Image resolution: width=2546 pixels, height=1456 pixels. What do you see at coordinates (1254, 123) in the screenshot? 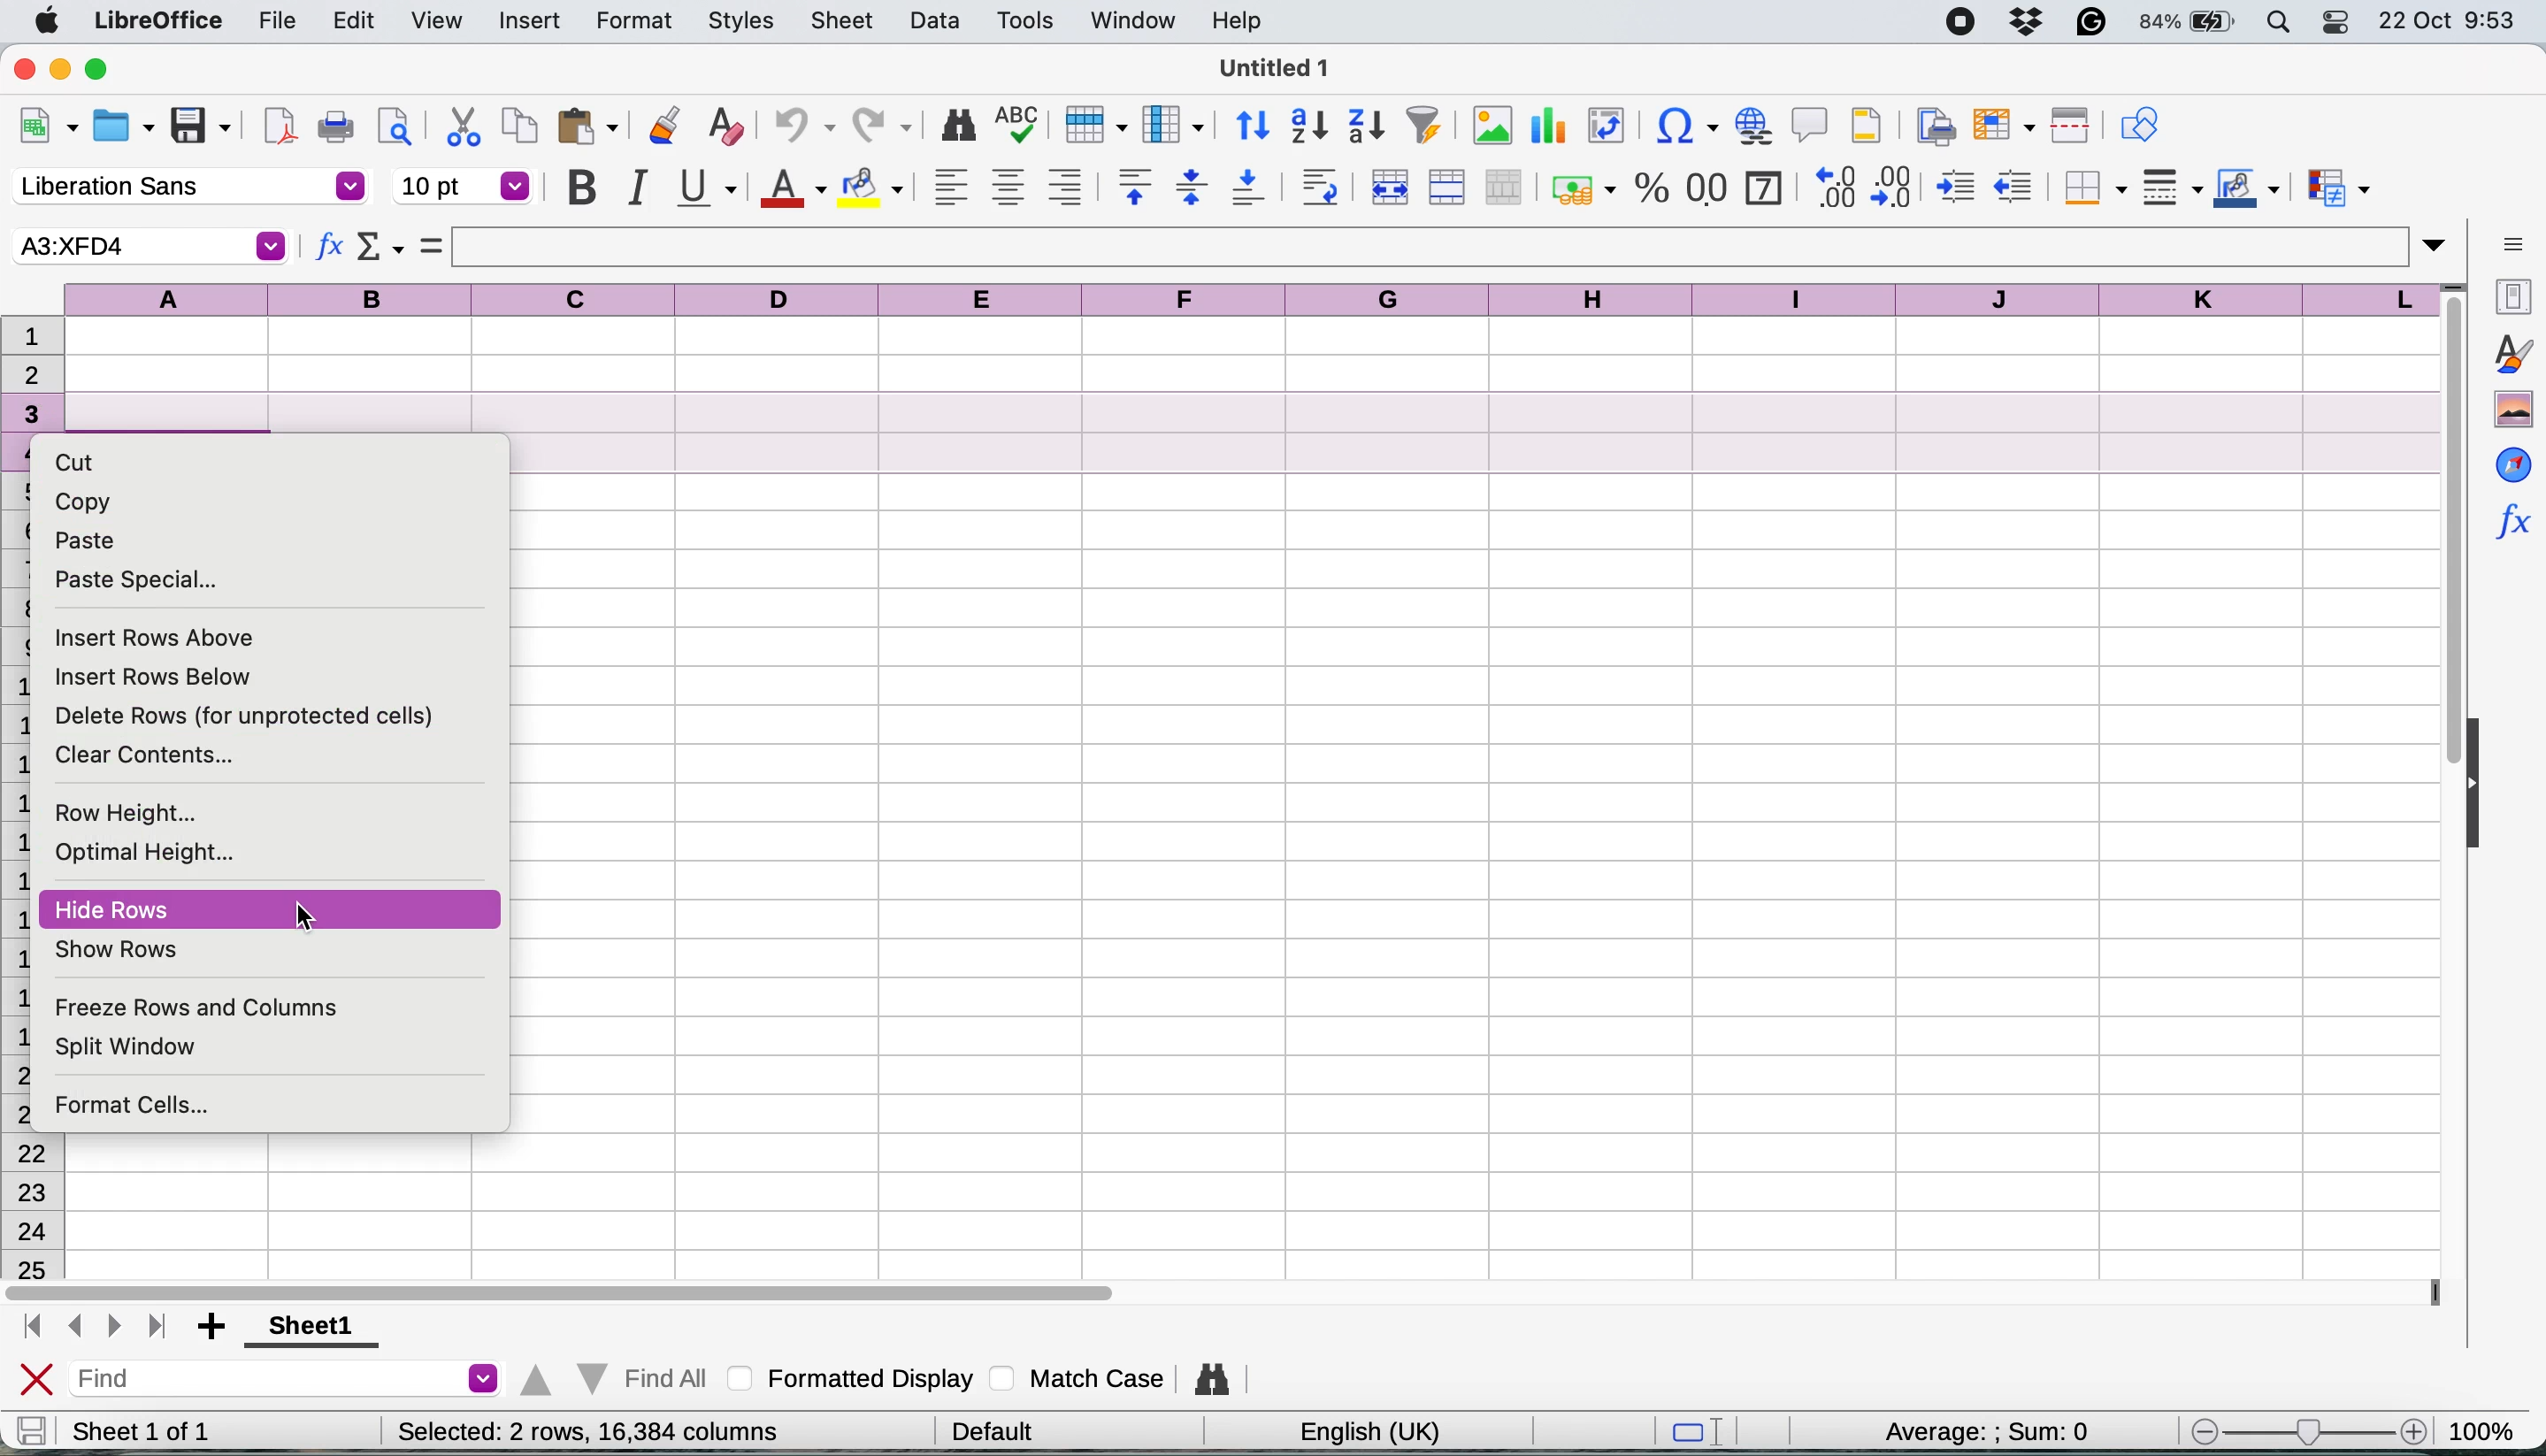
I see `sort` at bounding box center [1254, 123].